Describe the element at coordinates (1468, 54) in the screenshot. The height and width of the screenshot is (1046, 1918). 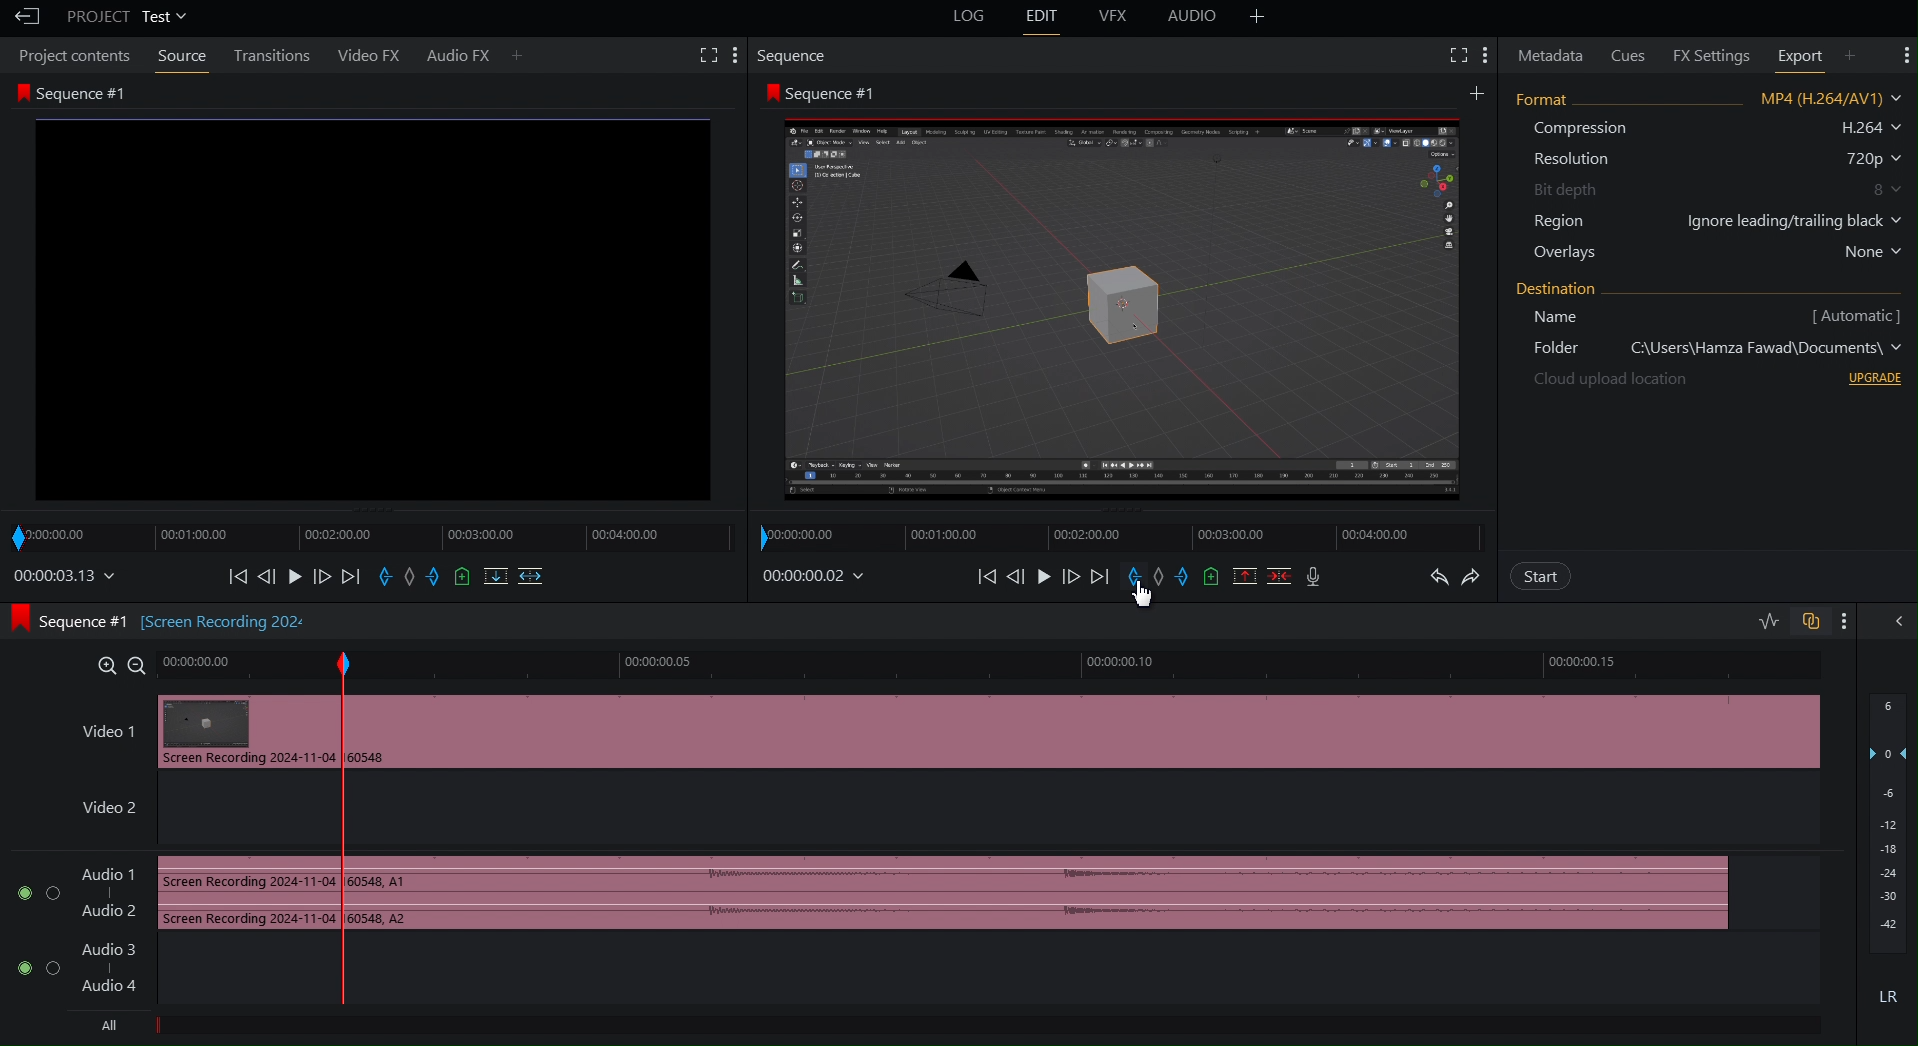
I see `Settings` at that location.